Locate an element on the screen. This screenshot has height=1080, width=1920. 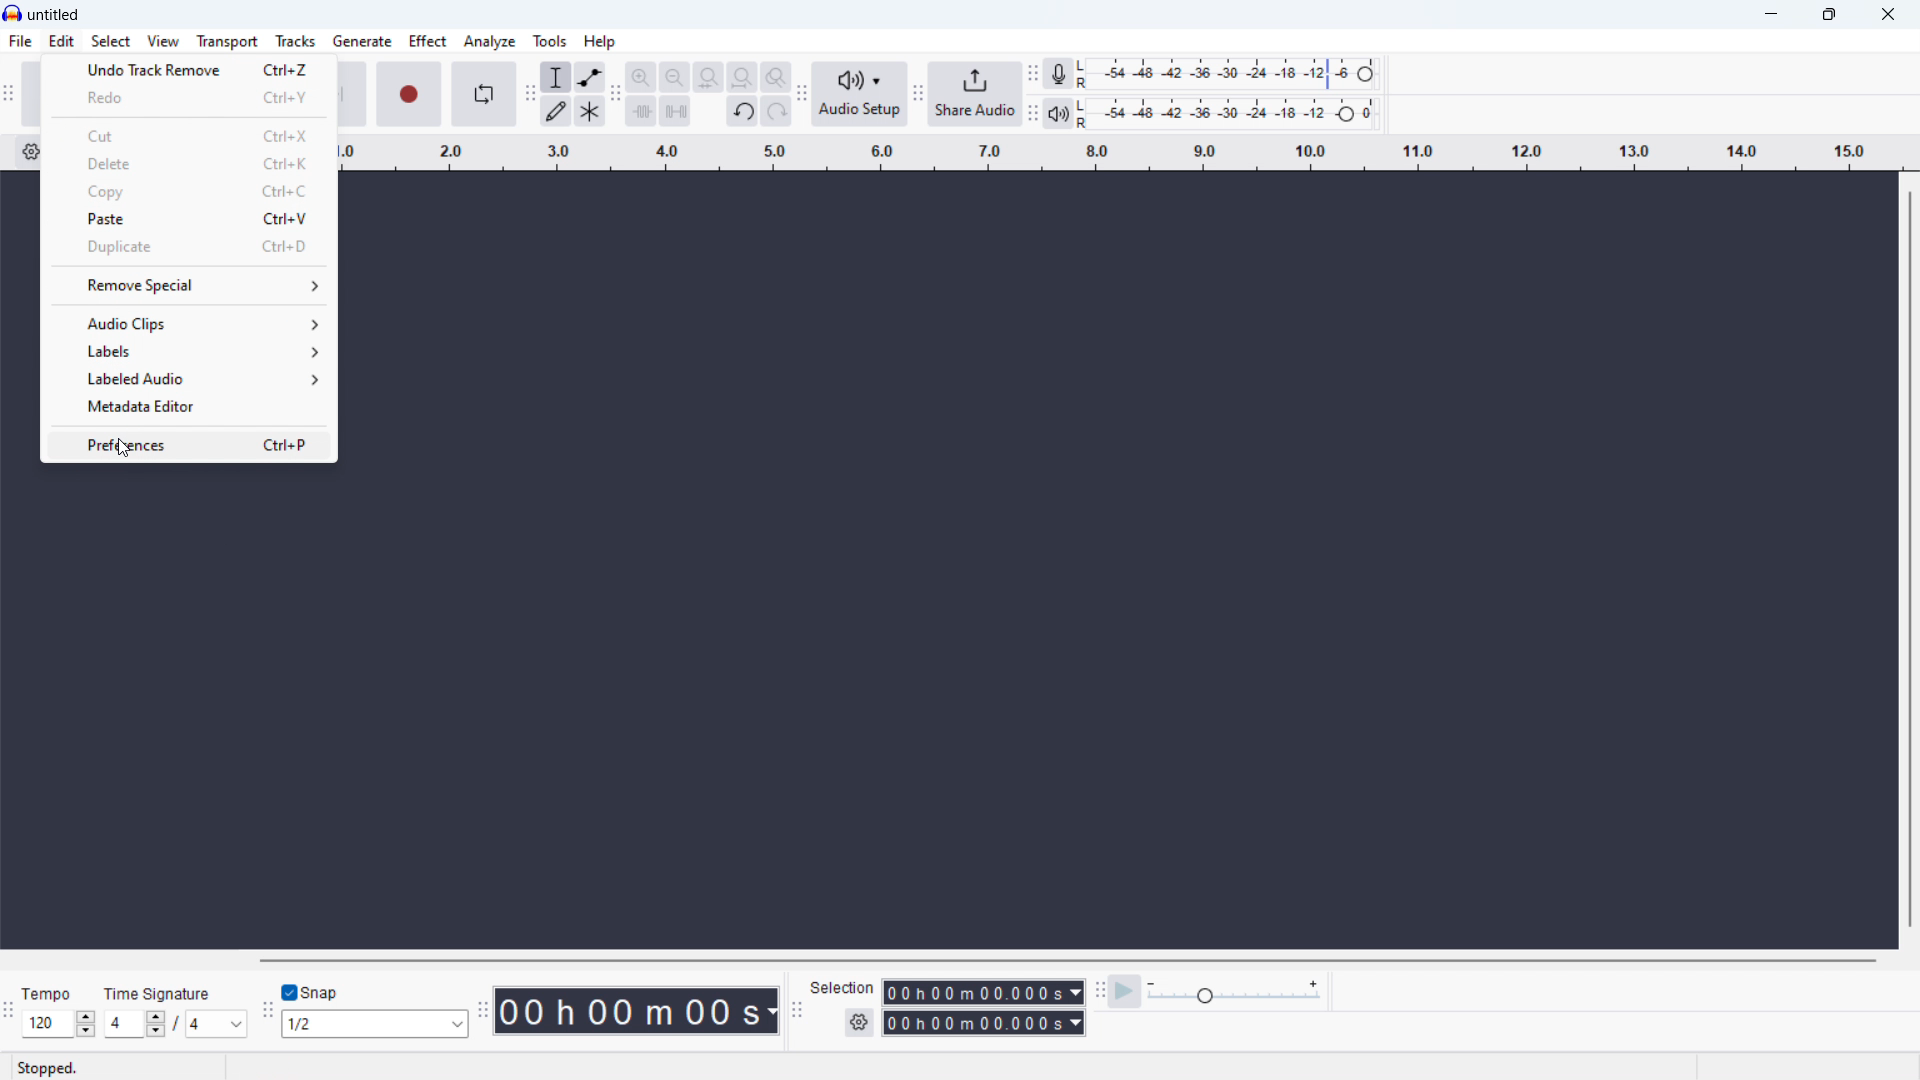
tracks is located at coordinates (296, 41).